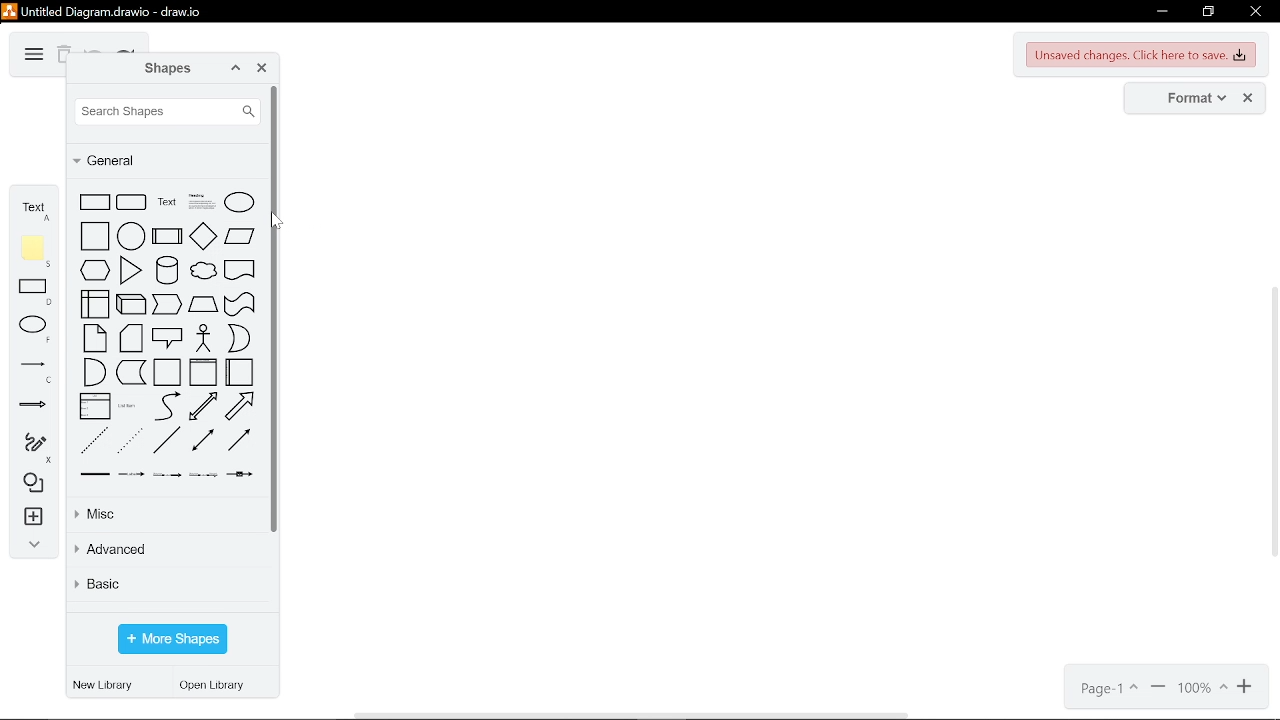  What do you see at coordinates (94, 372) in the screenshot?
I see `and` at bounding box center [94, 372].